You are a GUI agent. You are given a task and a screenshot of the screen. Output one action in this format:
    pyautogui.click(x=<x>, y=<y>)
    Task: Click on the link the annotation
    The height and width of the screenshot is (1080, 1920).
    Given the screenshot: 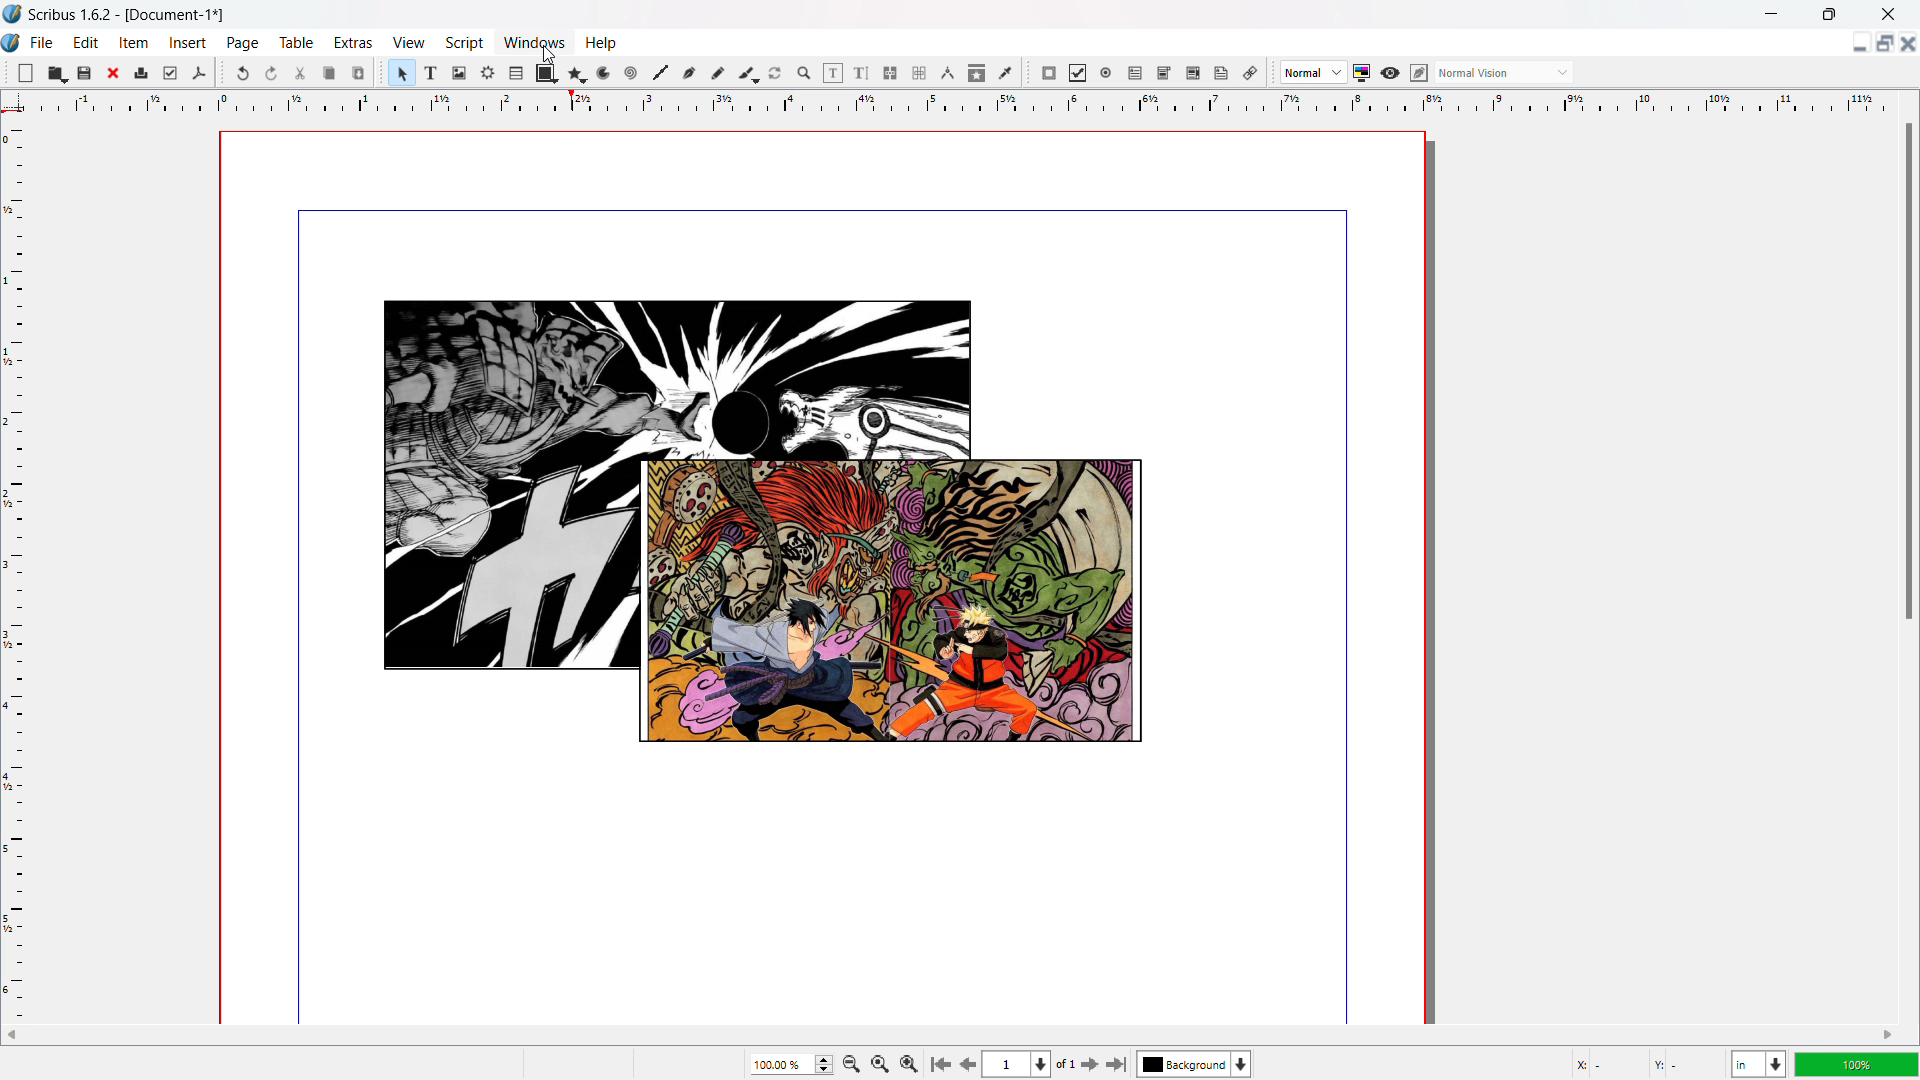 What is the action you would take?
    pyautogui.click(x=1250, y=73)
    